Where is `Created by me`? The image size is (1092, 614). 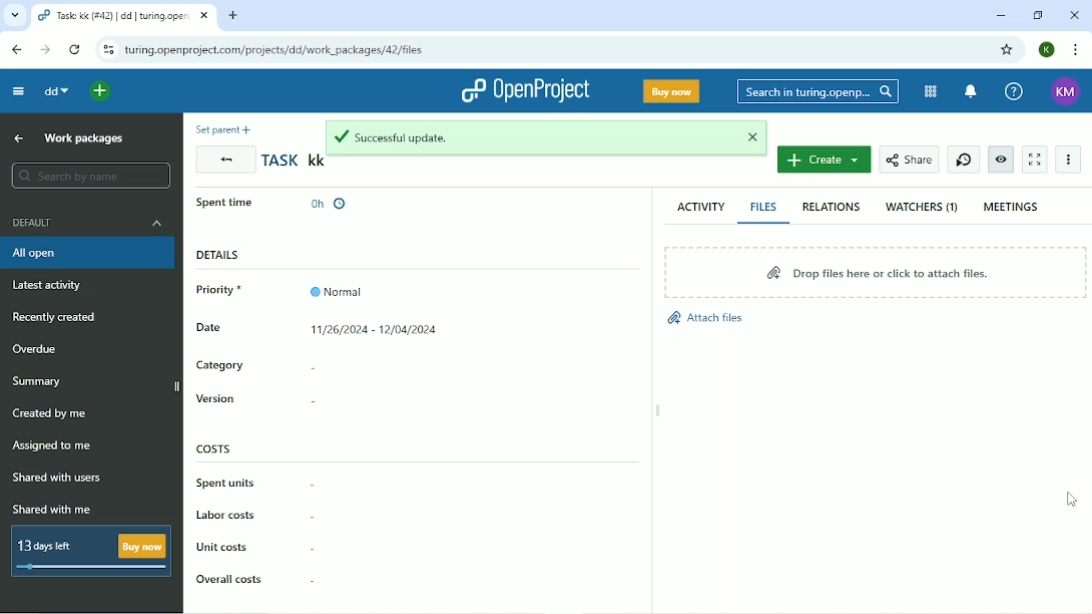
Created by me is located at coordinates (49, 413).